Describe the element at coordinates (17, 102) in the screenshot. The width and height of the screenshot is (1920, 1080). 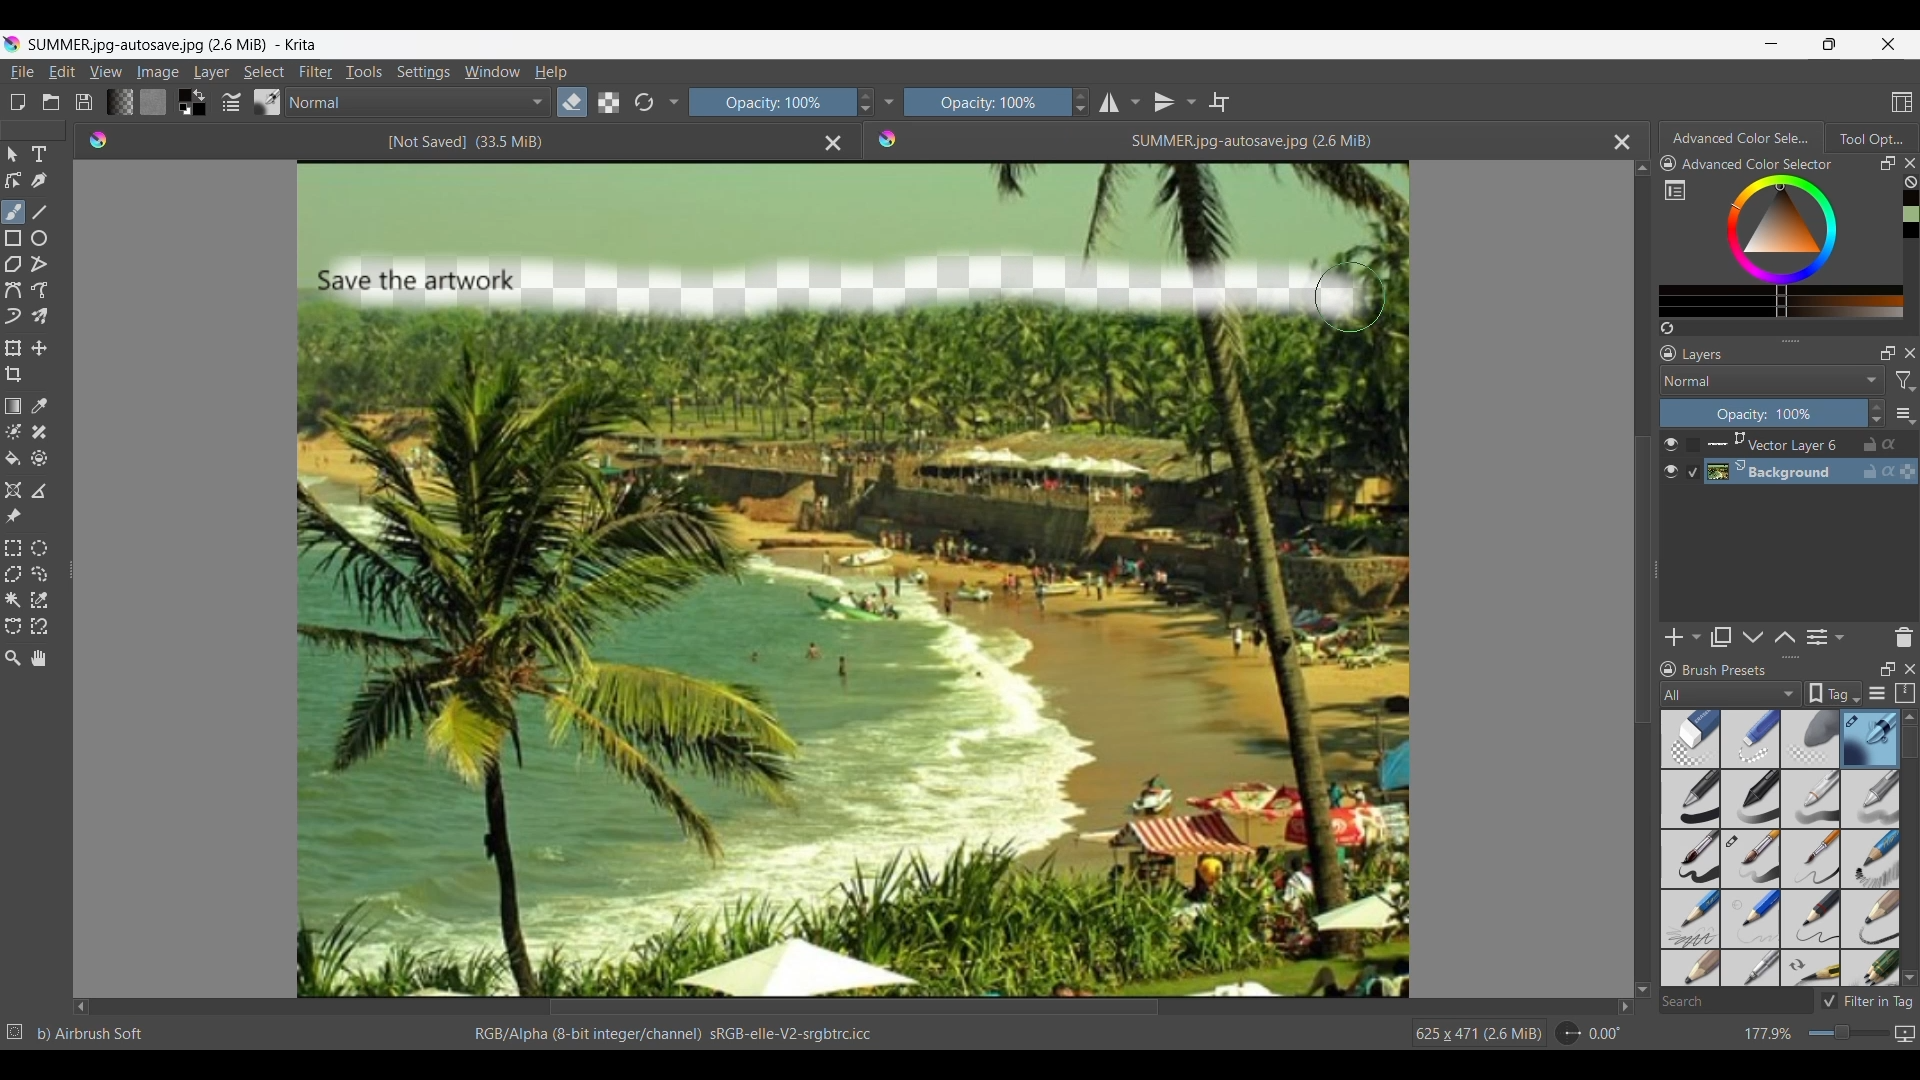
I see `Open new document` at that location.